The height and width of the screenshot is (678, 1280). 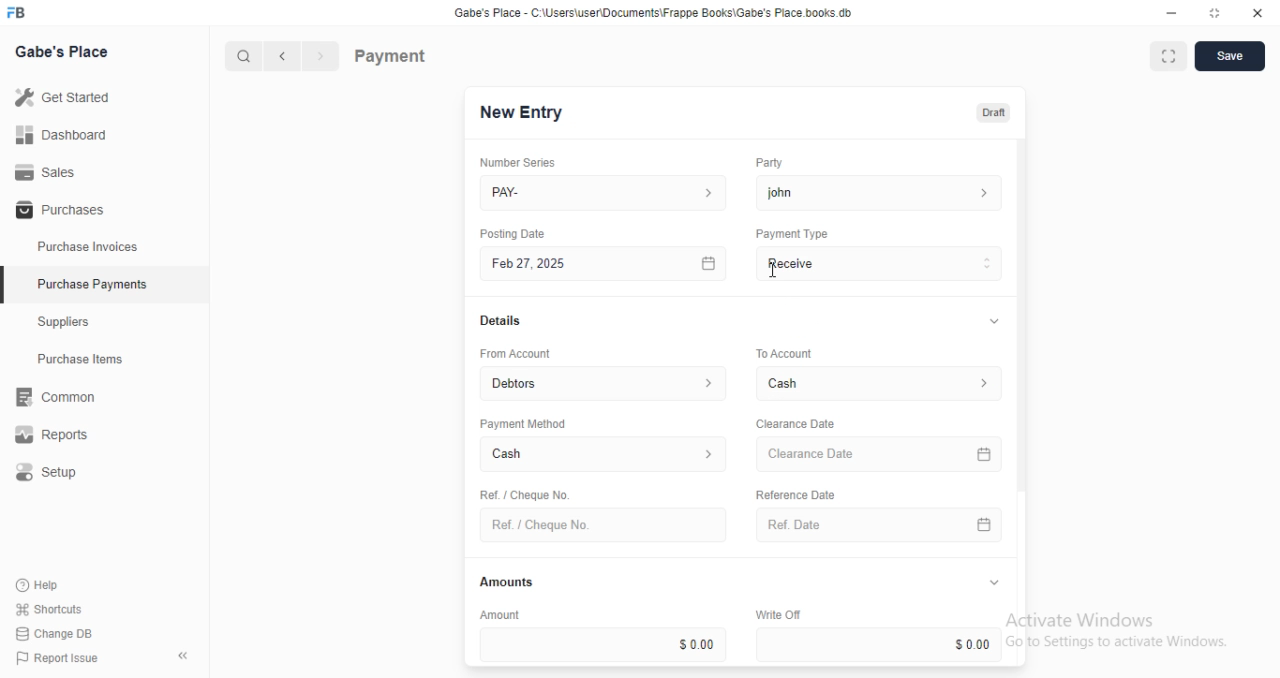 I want to click on Payment, so click(x=391, y=55).